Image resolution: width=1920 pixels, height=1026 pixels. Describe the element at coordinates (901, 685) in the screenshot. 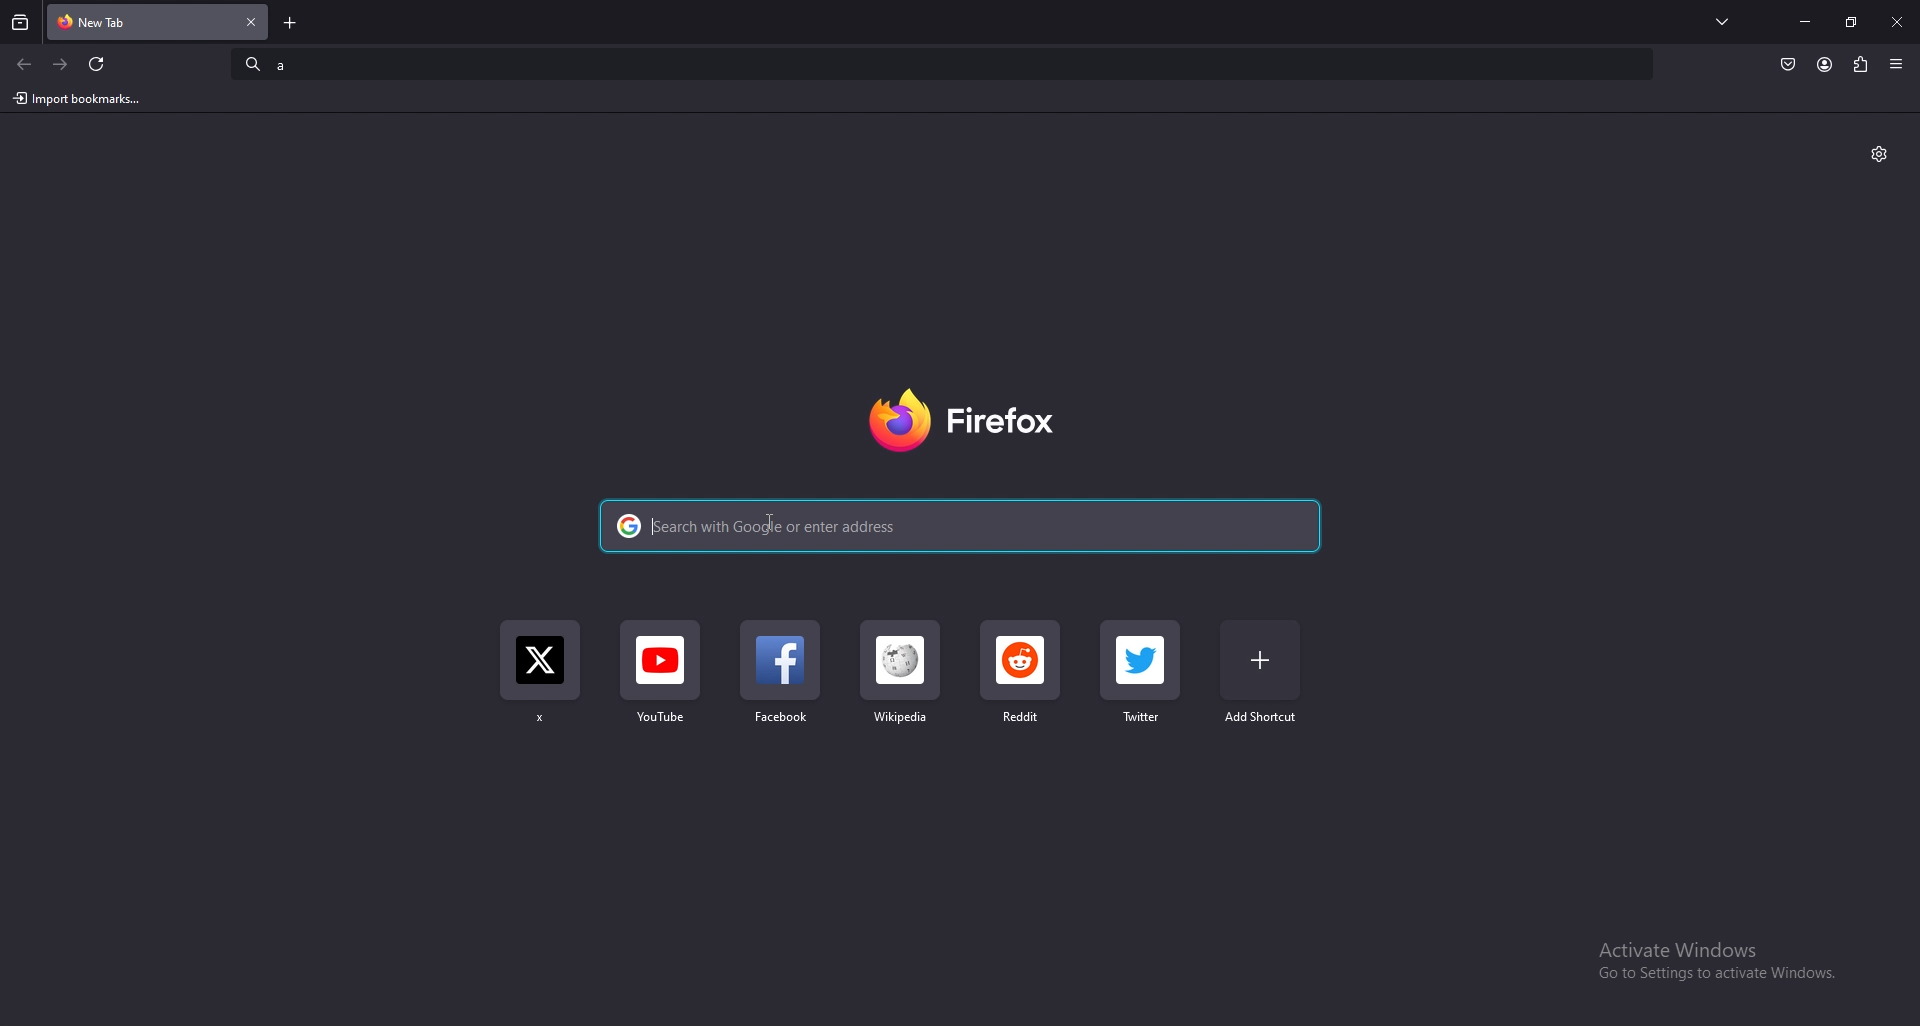

I see `wikipedia` at that location.